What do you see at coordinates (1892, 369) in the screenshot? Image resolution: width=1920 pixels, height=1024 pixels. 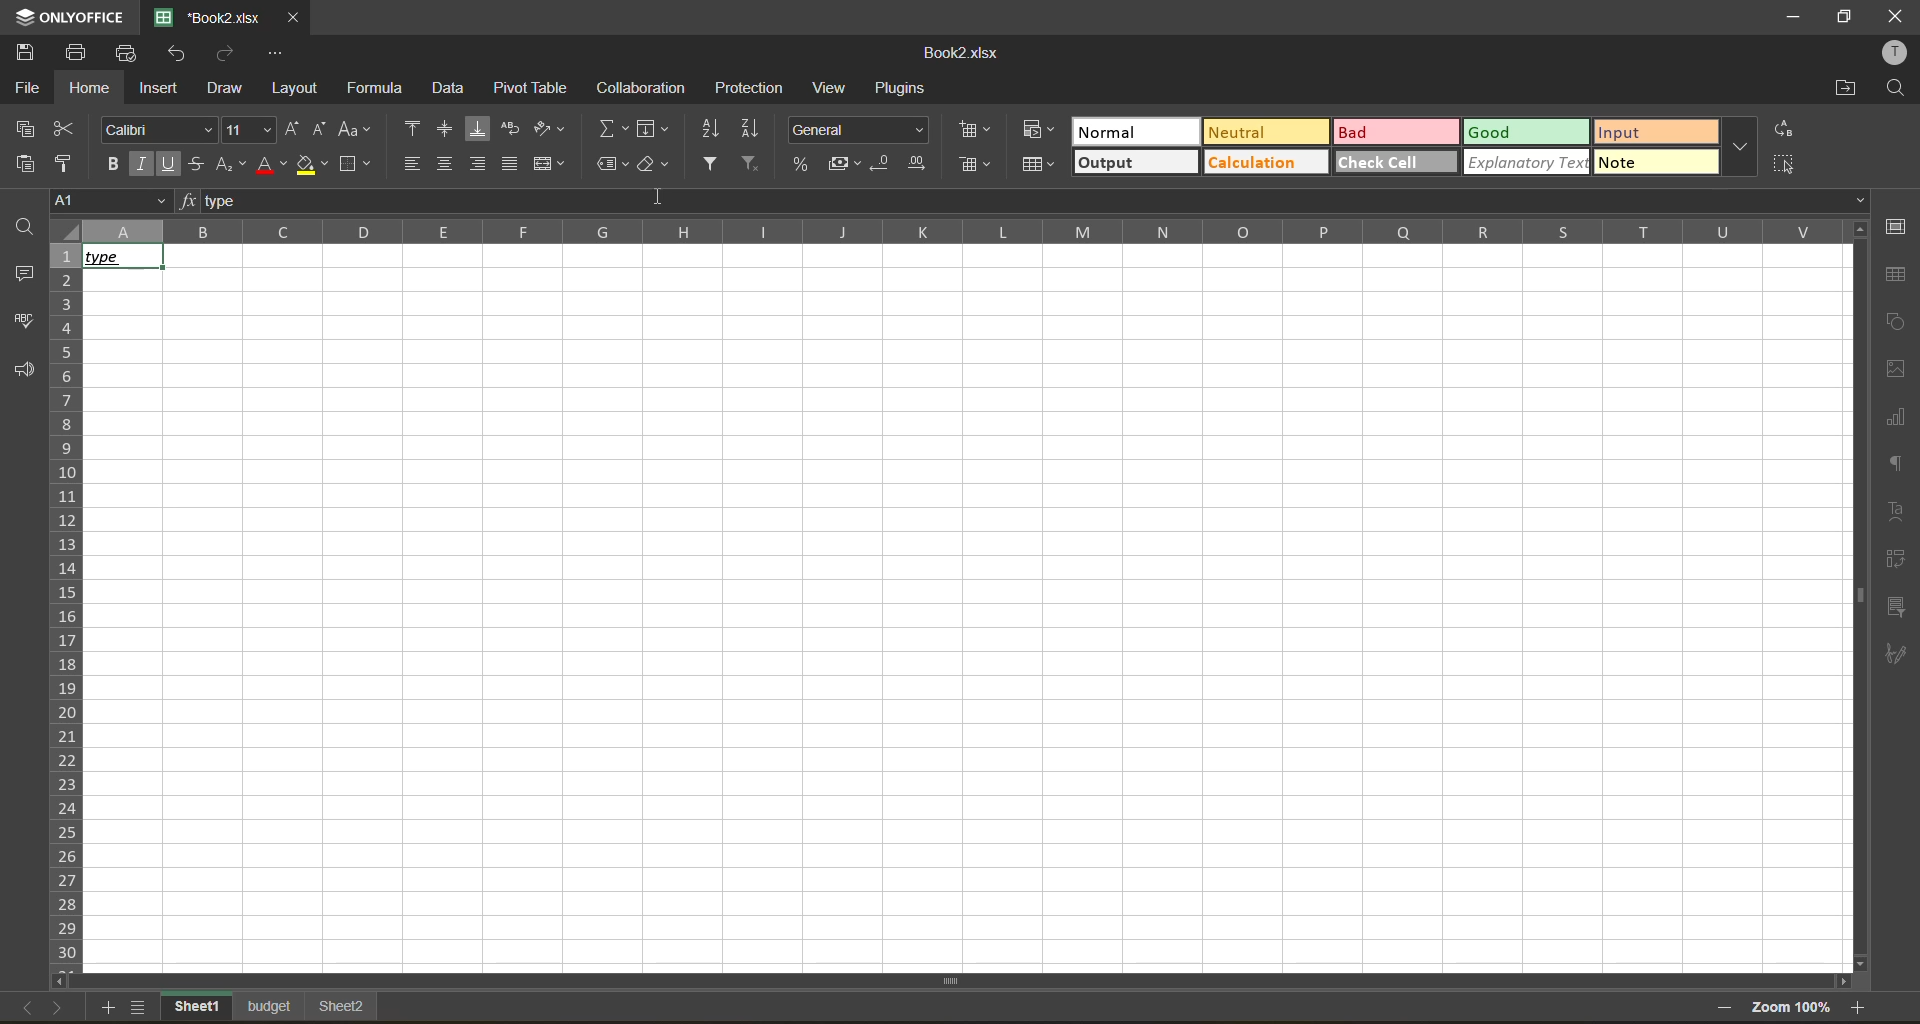 I see `images` at bounding box center [1892, 369].